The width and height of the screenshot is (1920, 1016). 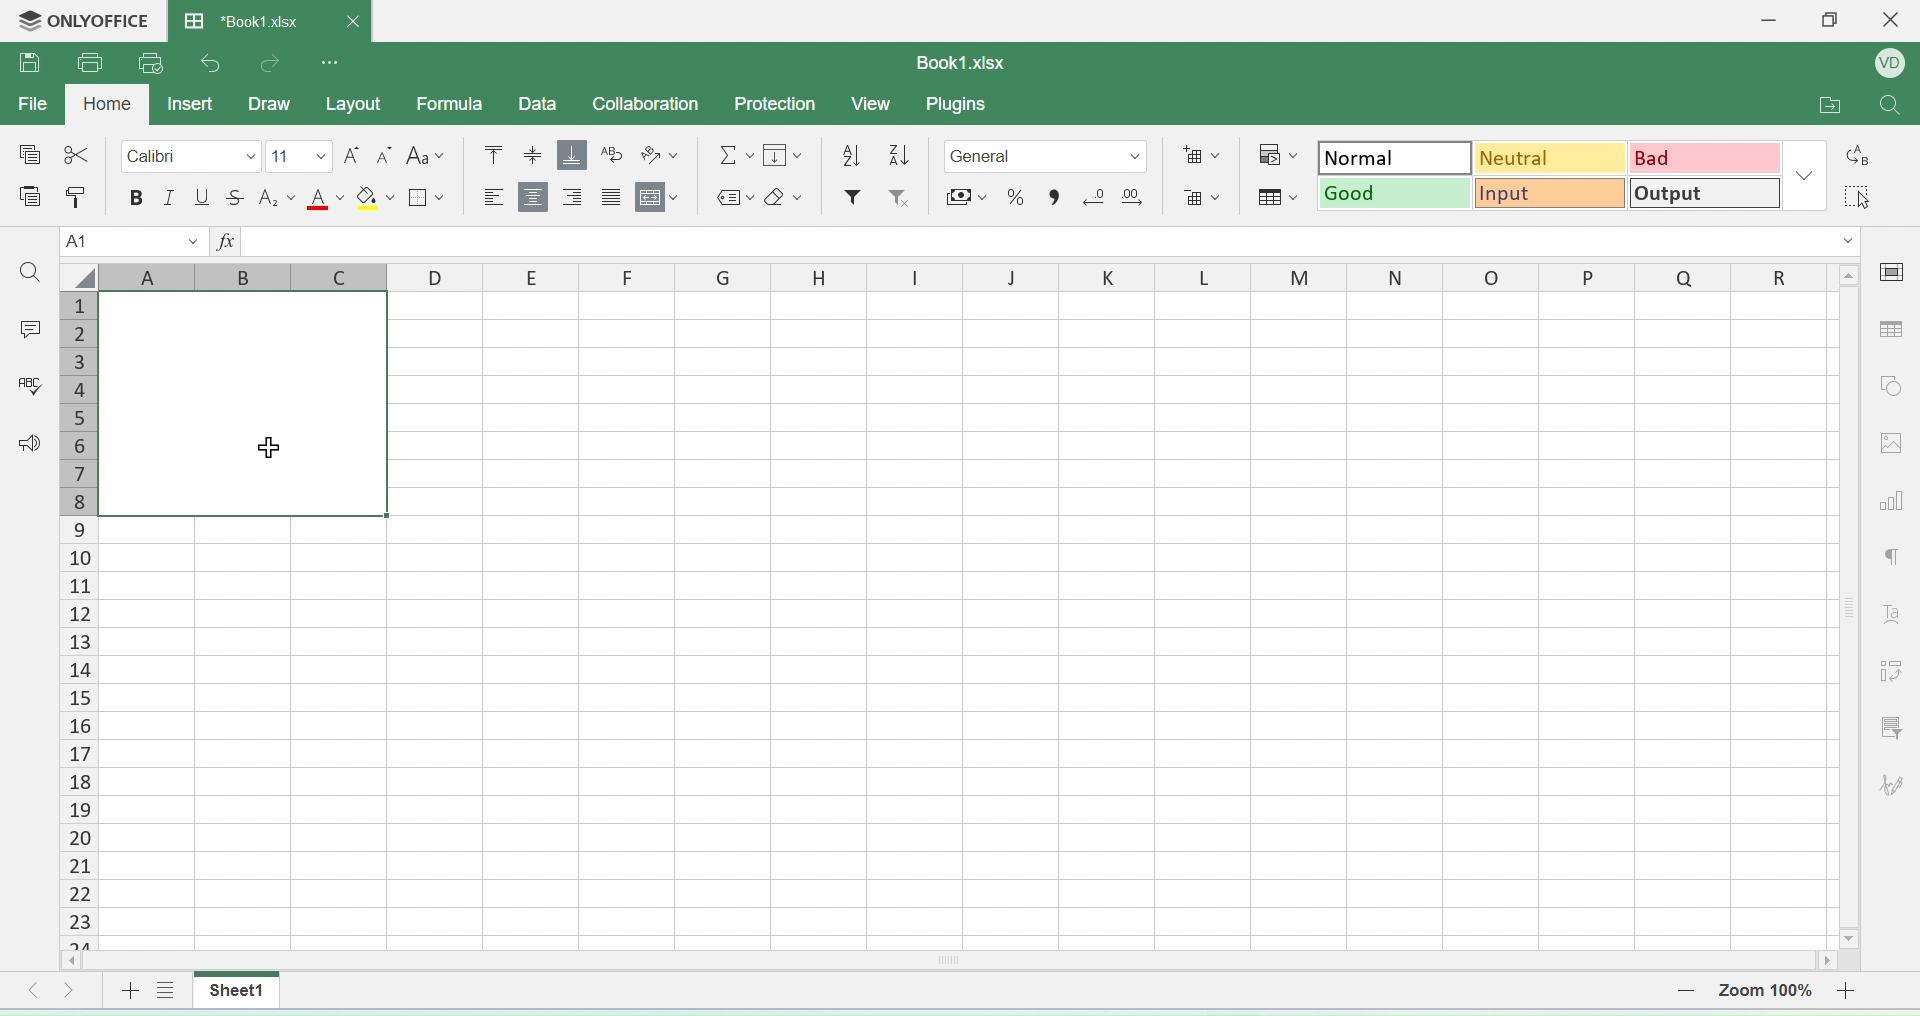 I want to click on restore, so click(x=1830, y=23).